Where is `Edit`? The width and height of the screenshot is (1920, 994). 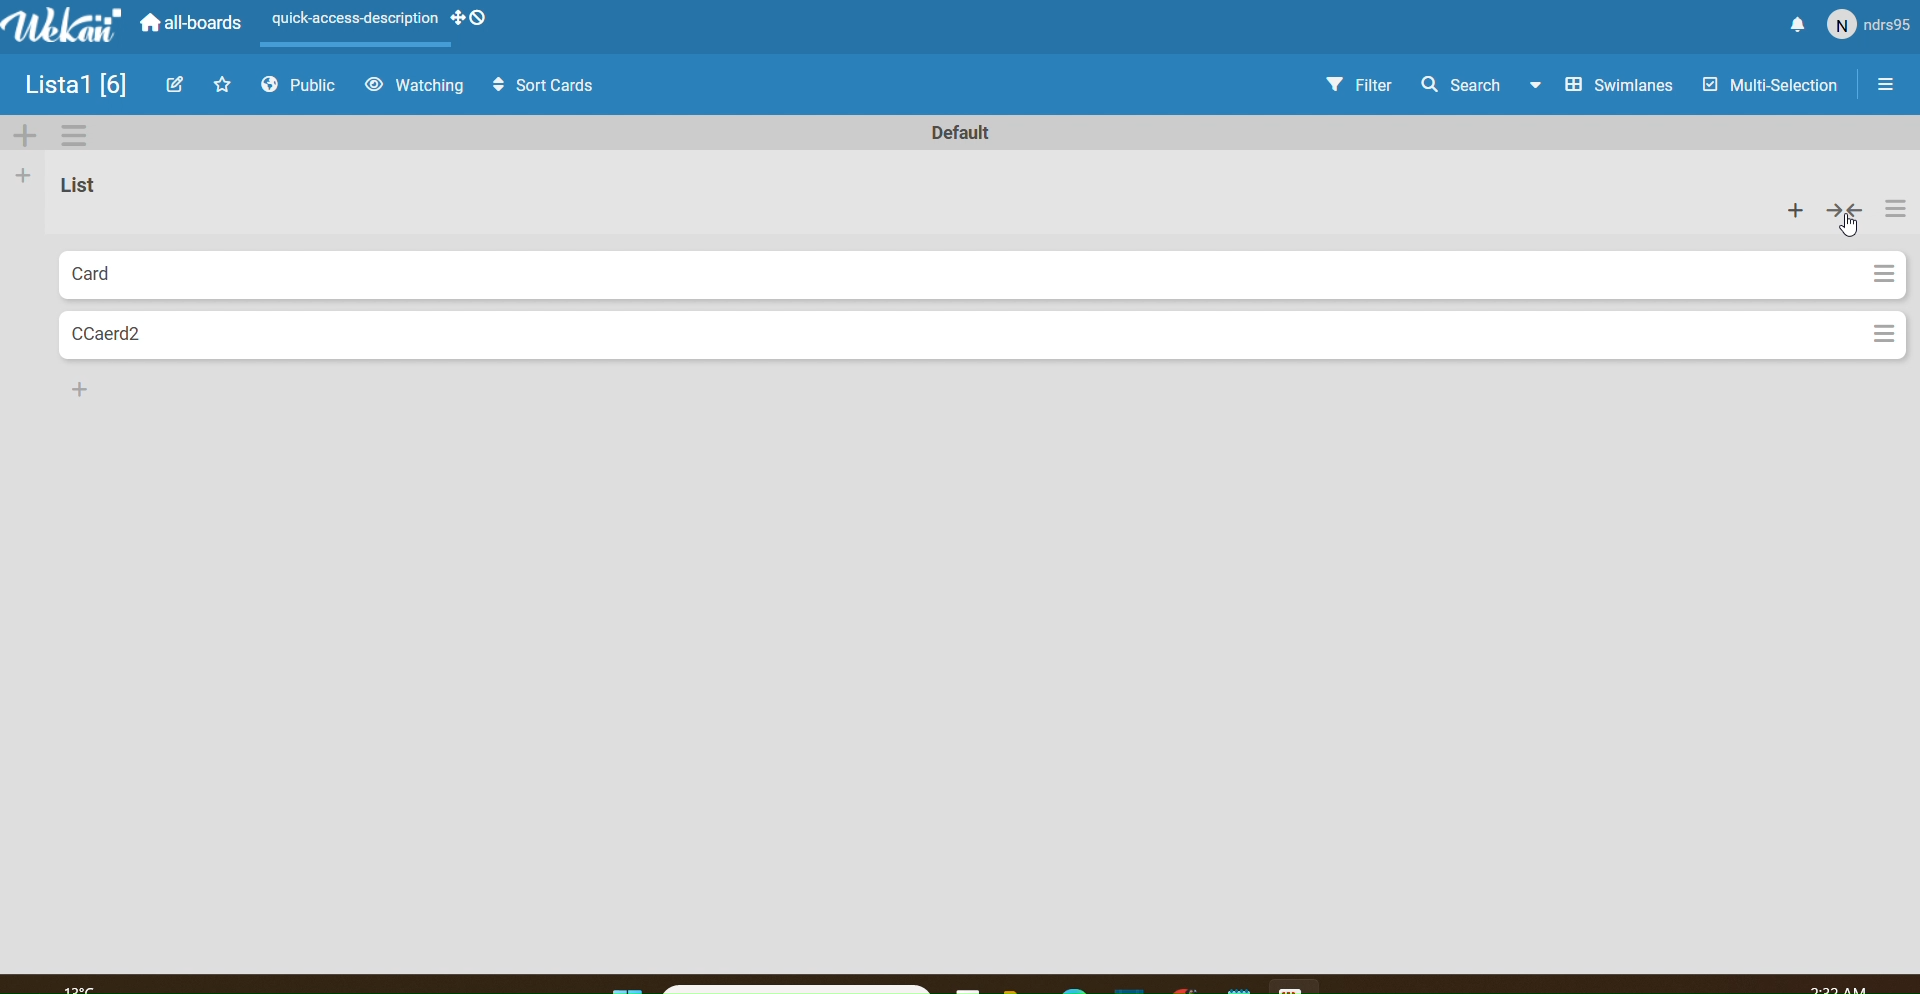 Edit is located at coordinates (181, 84).